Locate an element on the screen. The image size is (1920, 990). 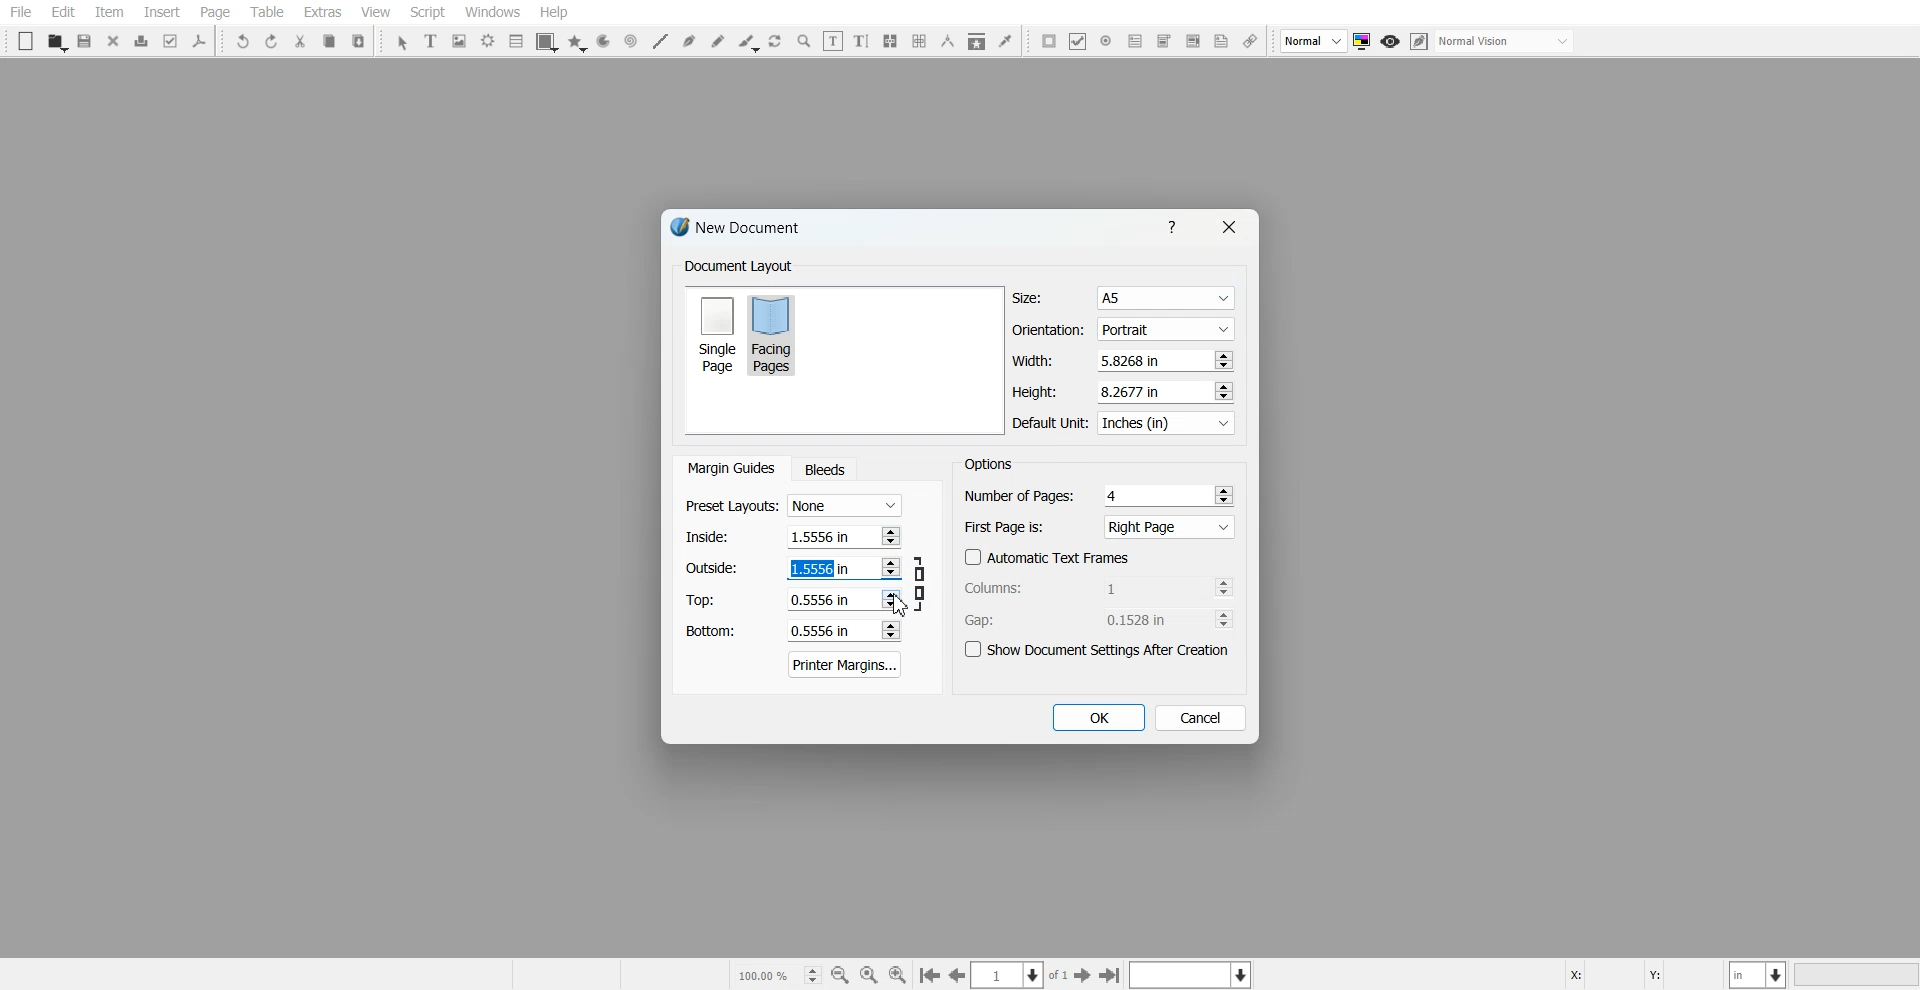
Automatic Text Frames is located at coordinates (1048, 557).